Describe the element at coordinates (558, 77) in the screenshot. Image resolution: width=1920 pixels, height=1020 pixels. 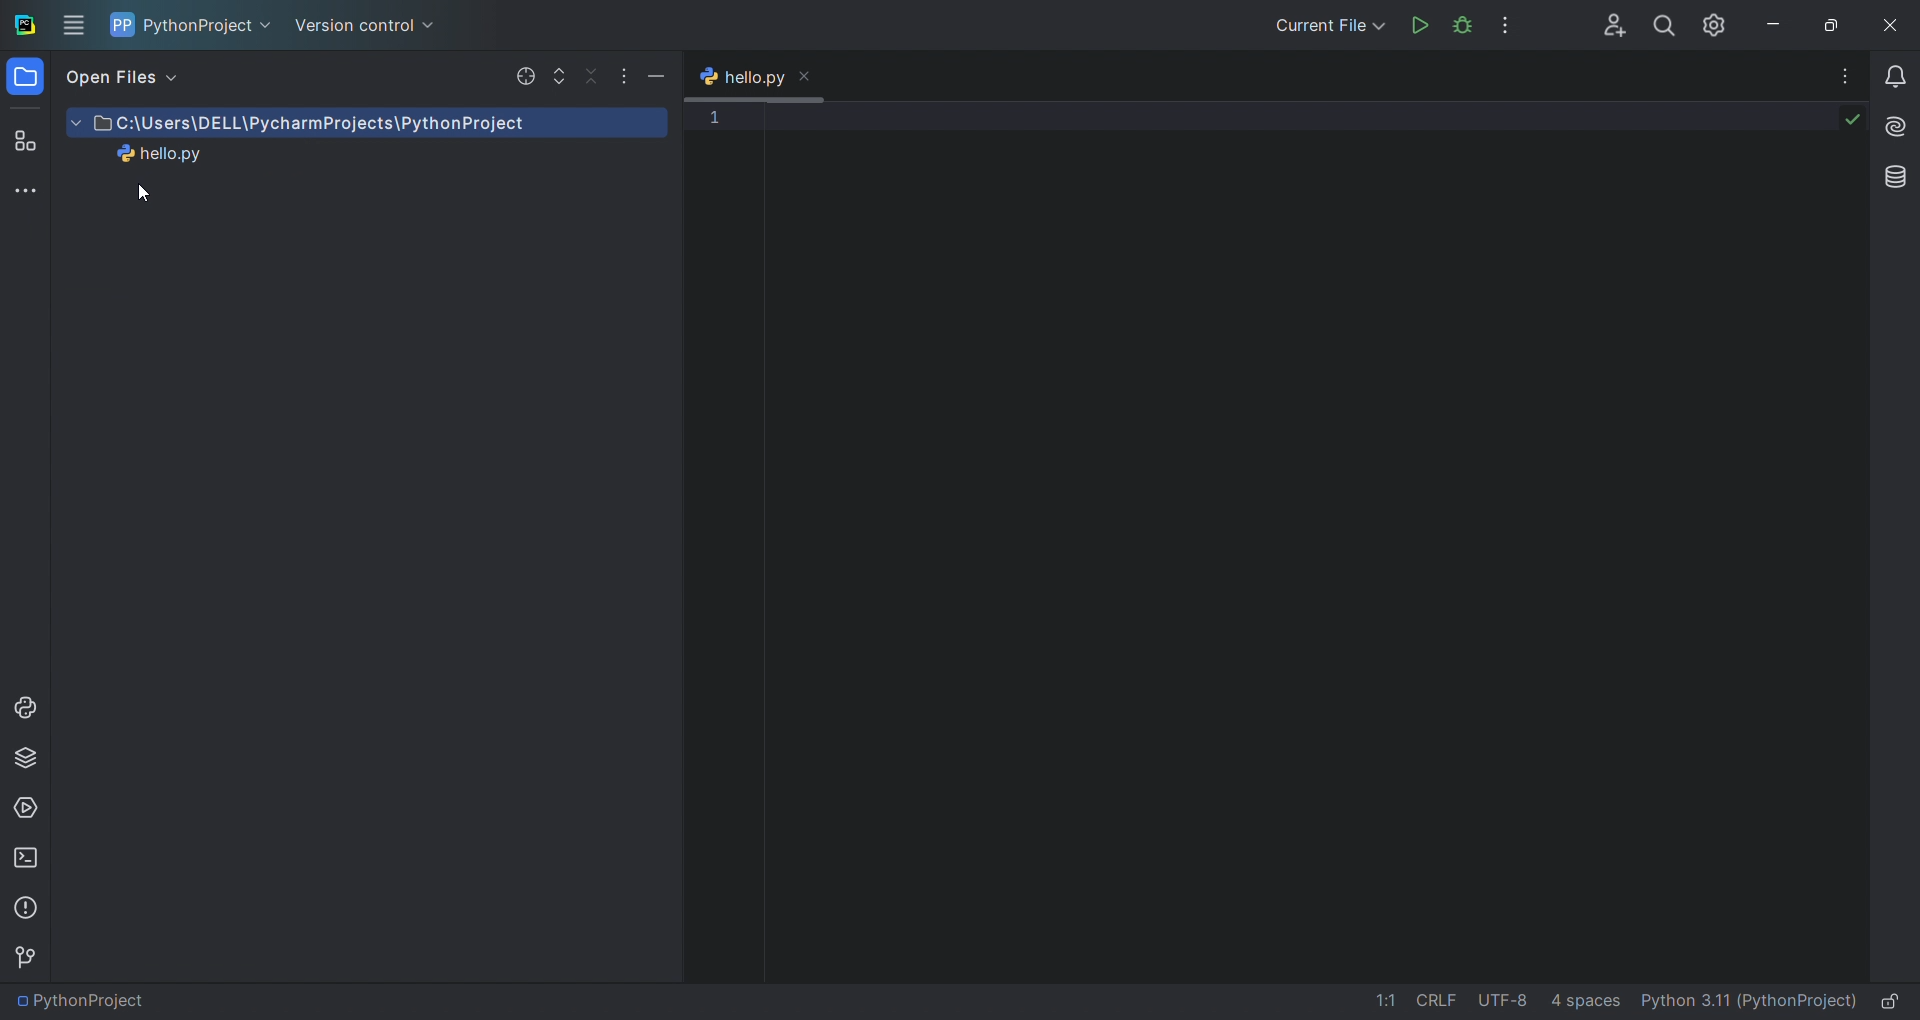
I see `expand` at that location.